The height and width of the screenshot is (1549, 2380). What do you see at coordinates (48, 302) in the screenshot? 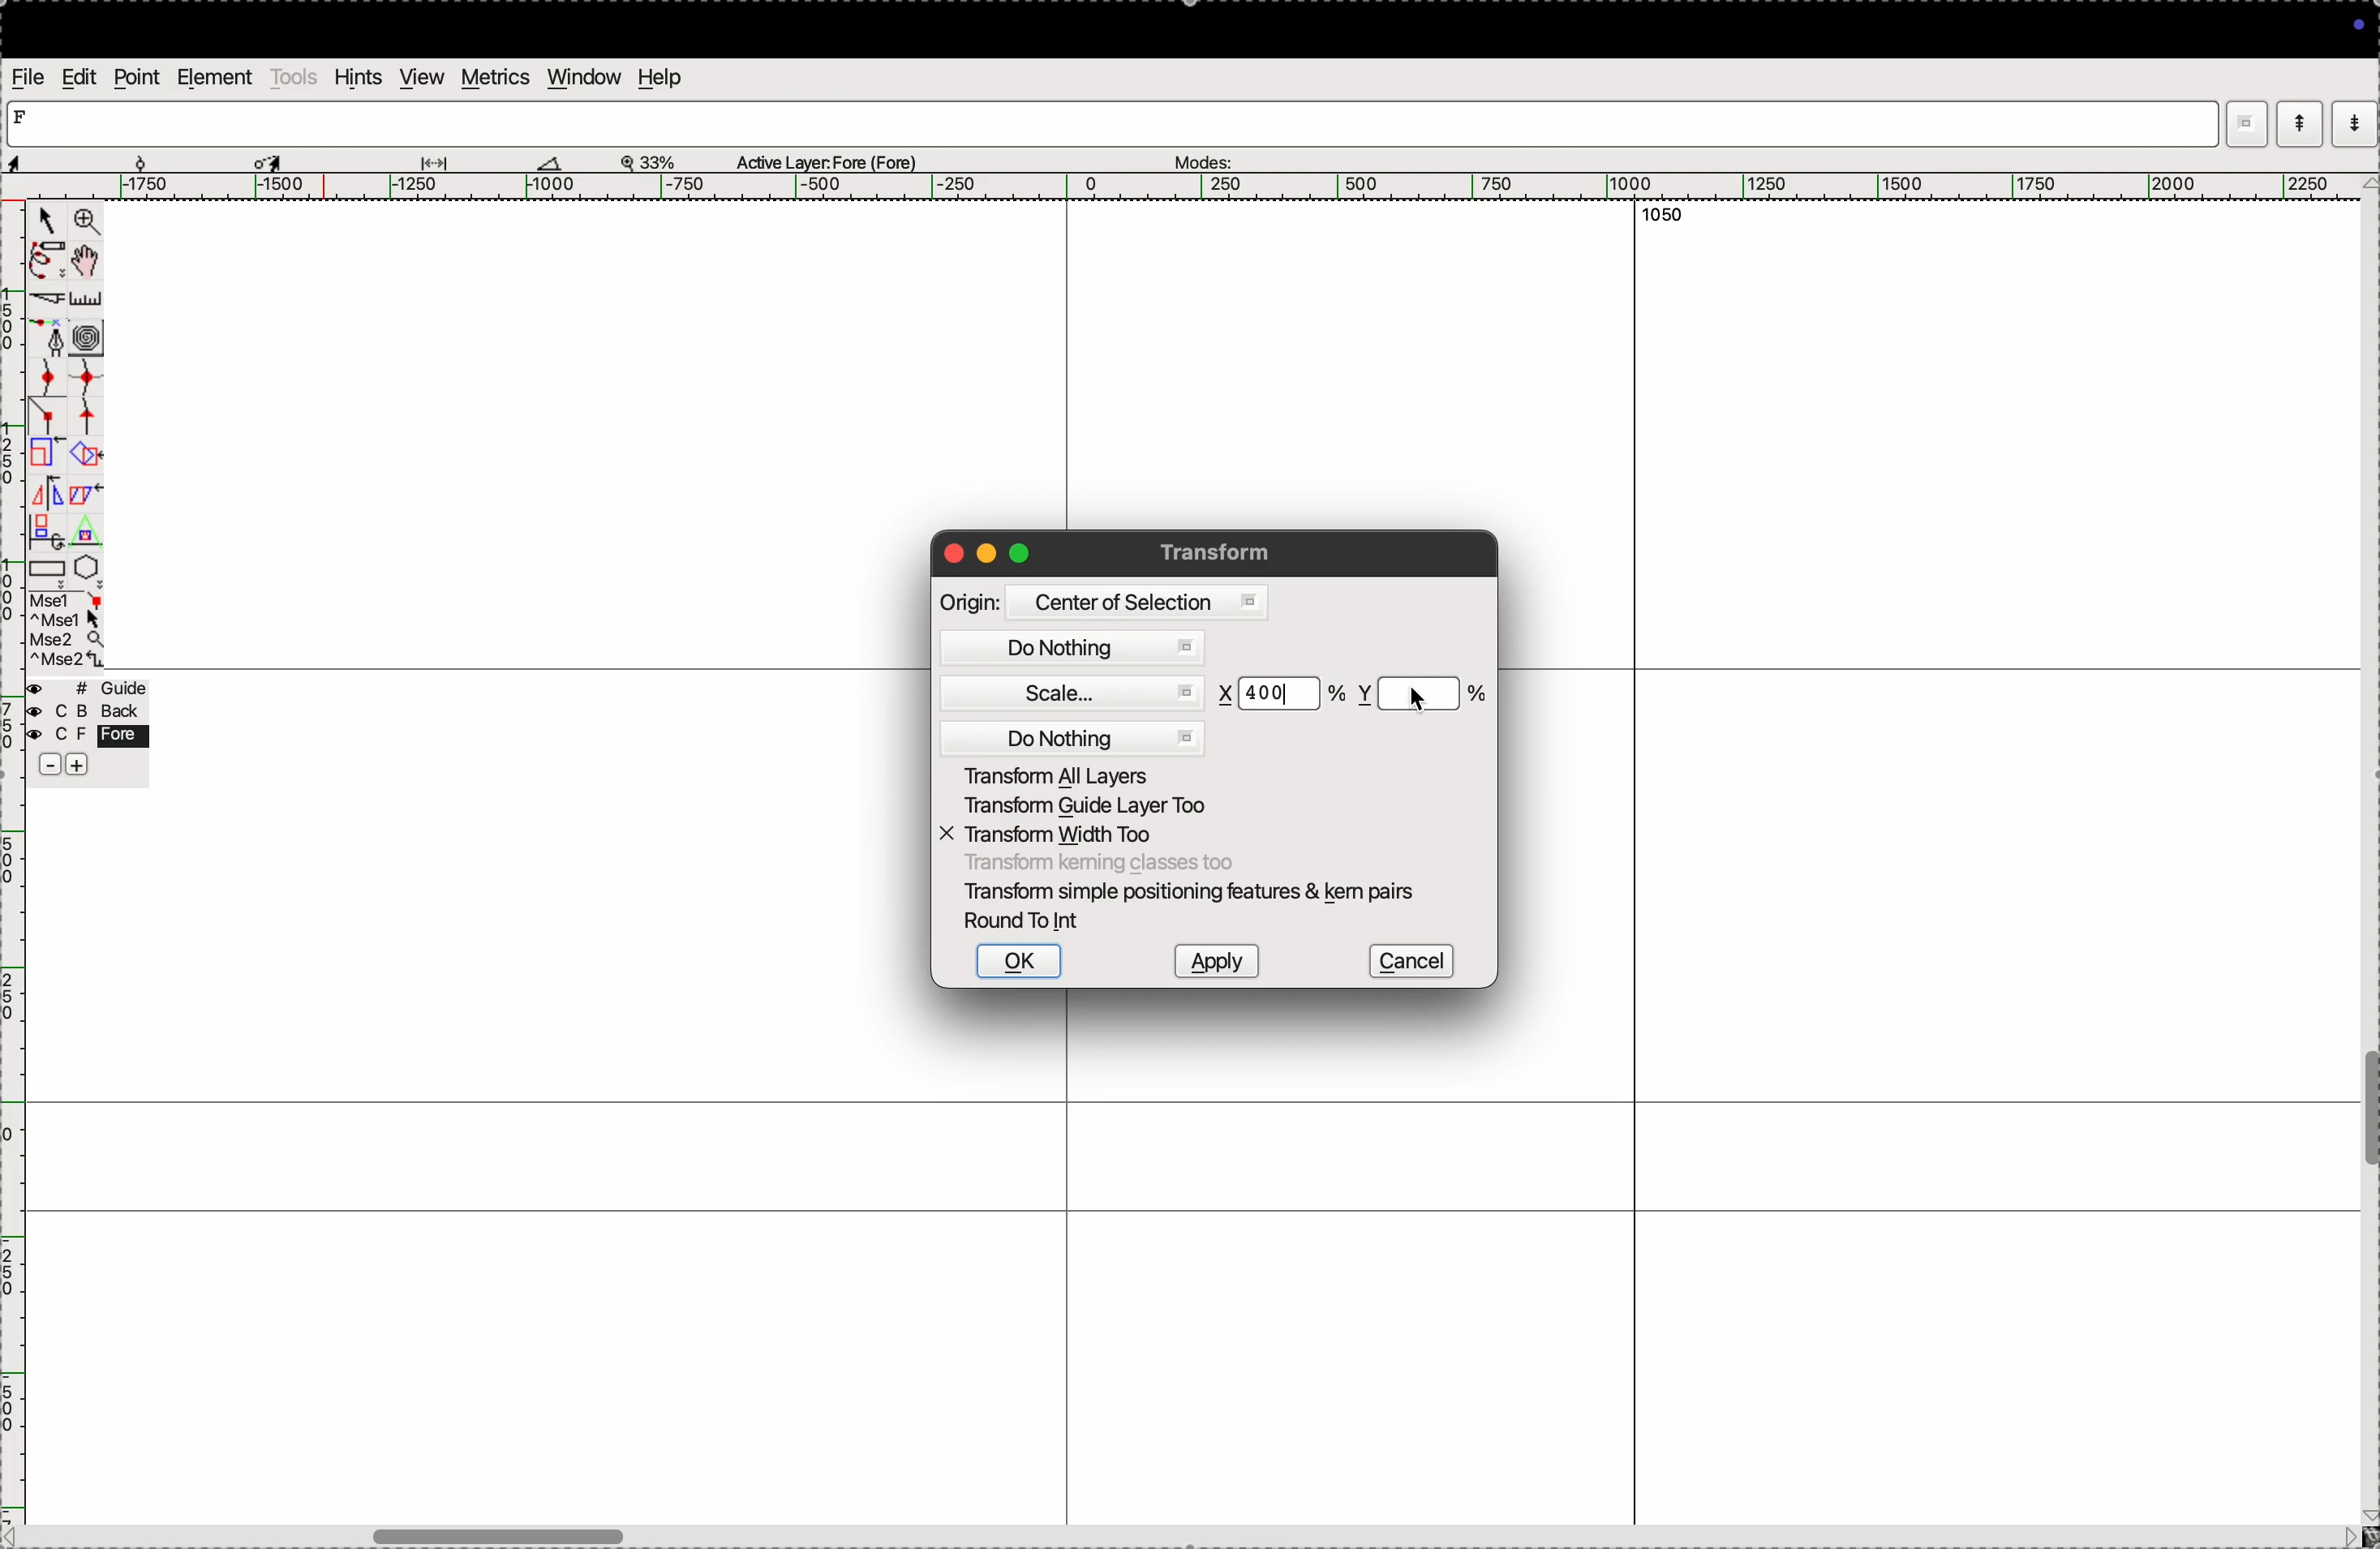
I see `cut` at bounding box center [48, 302].